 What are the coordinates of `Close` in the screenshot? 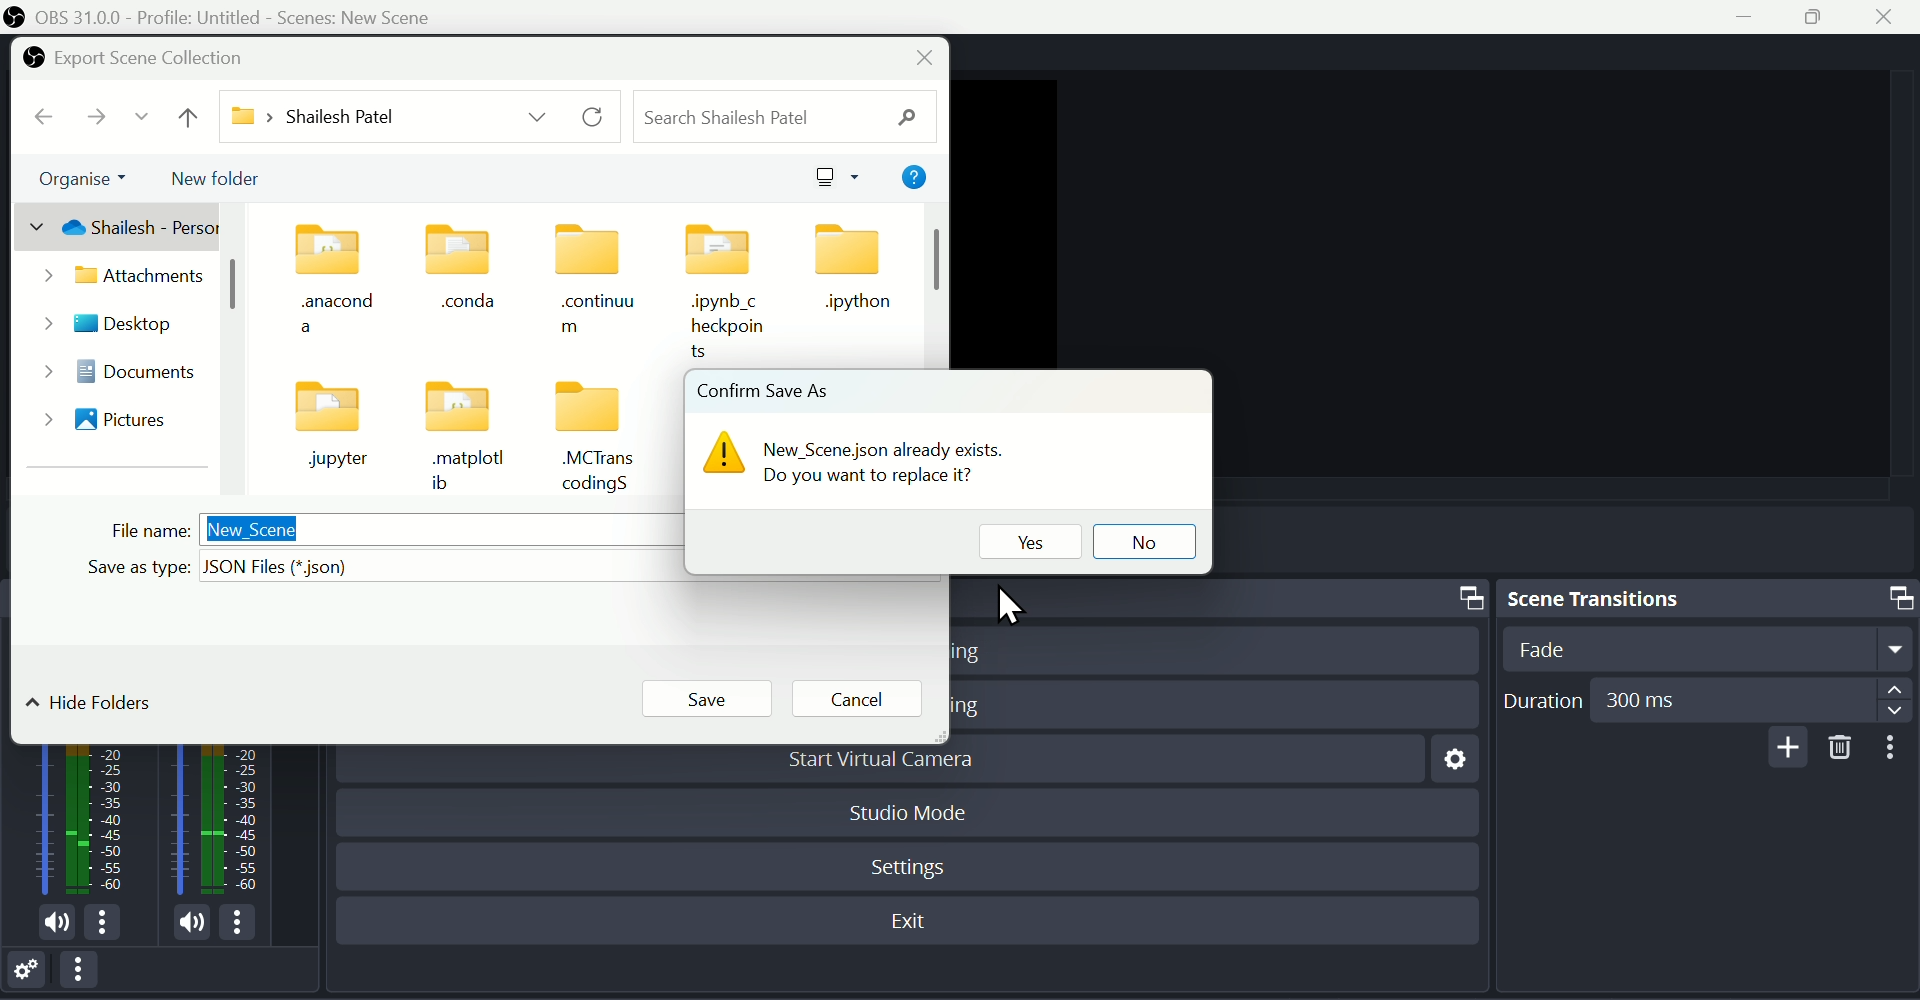 It's located at (1894, 17).